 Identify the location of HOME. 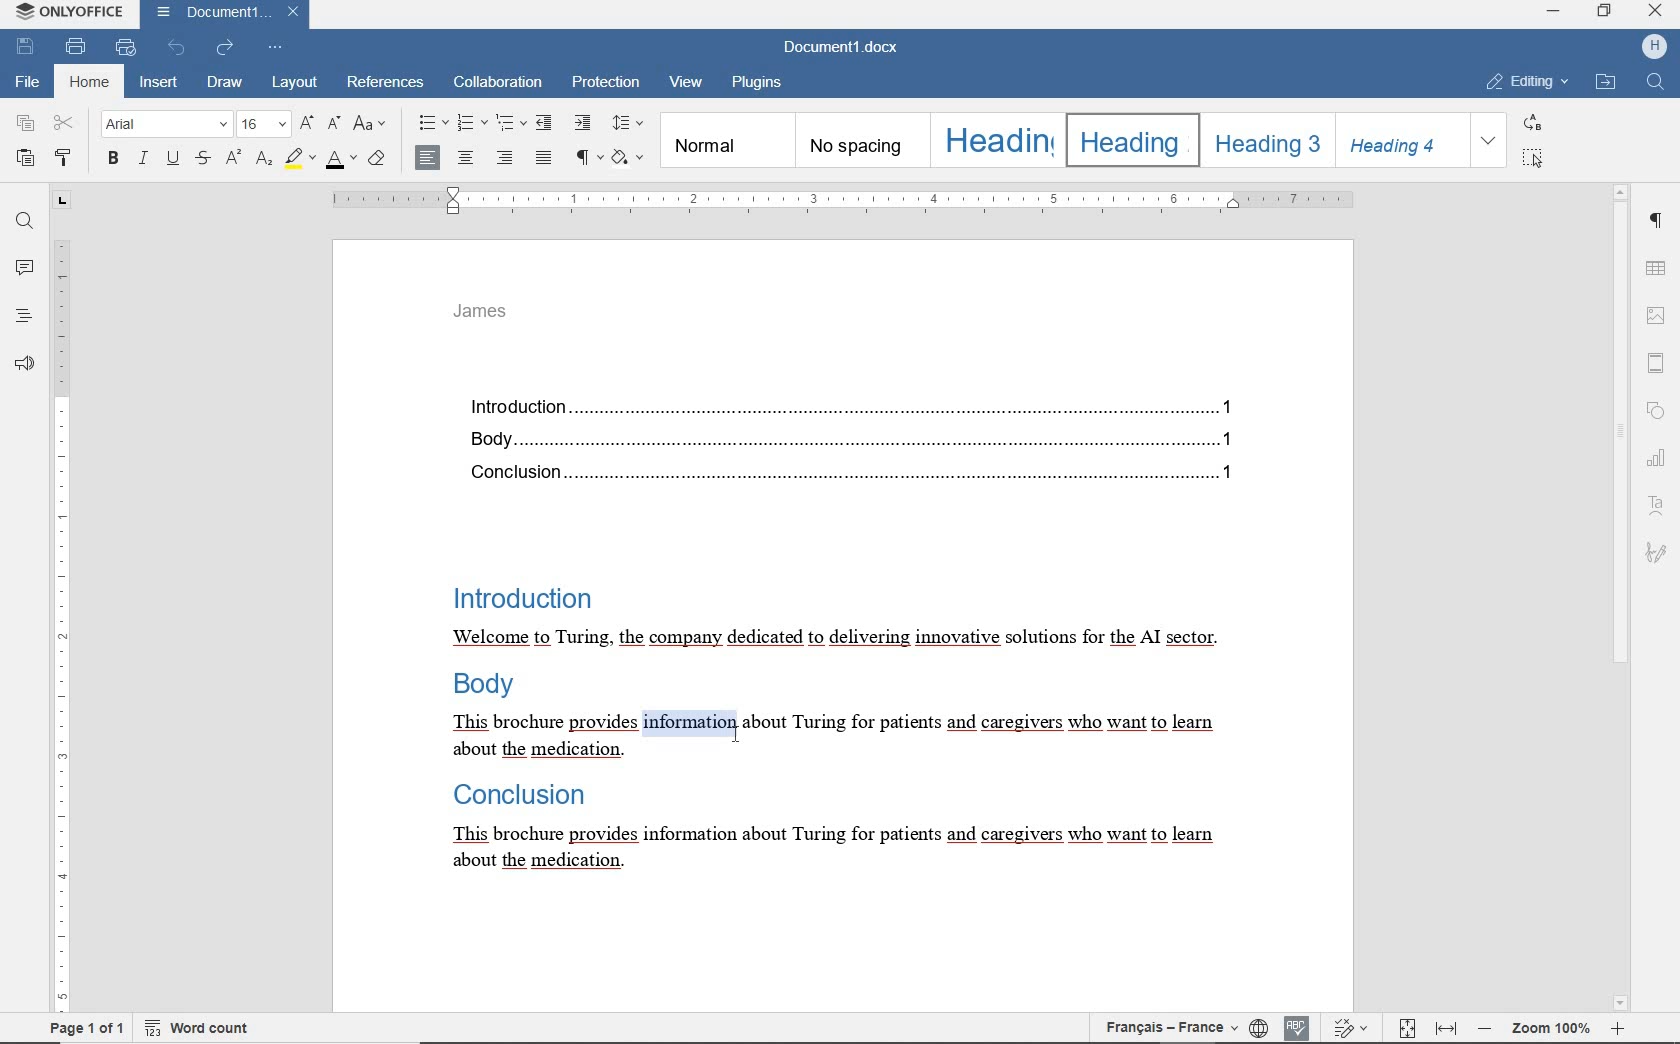
(87, 83).